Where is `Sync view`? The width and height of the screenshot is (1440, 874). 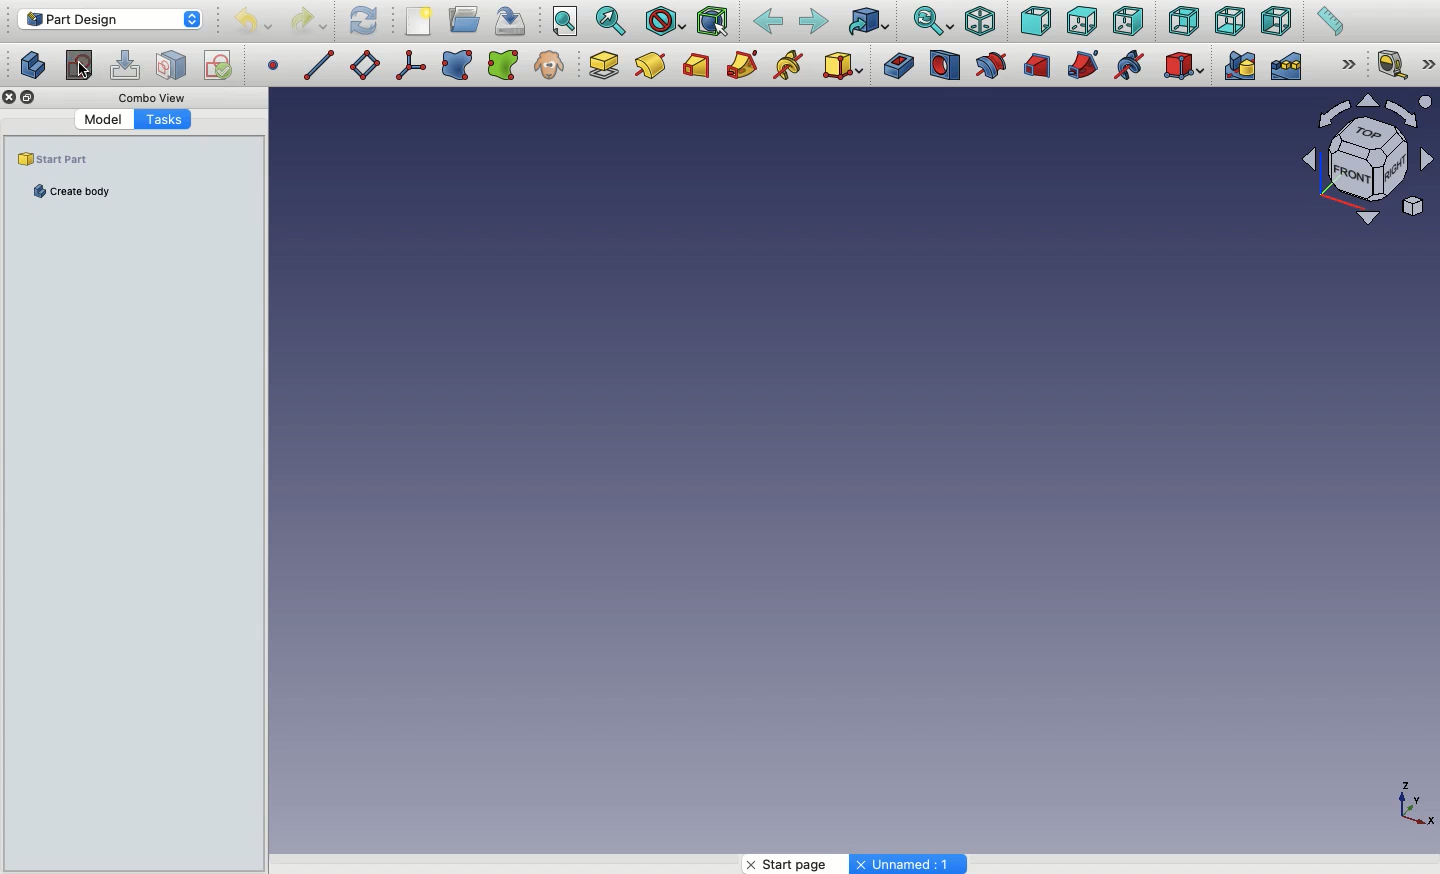 Sync view is located at coordinates (932, 22).